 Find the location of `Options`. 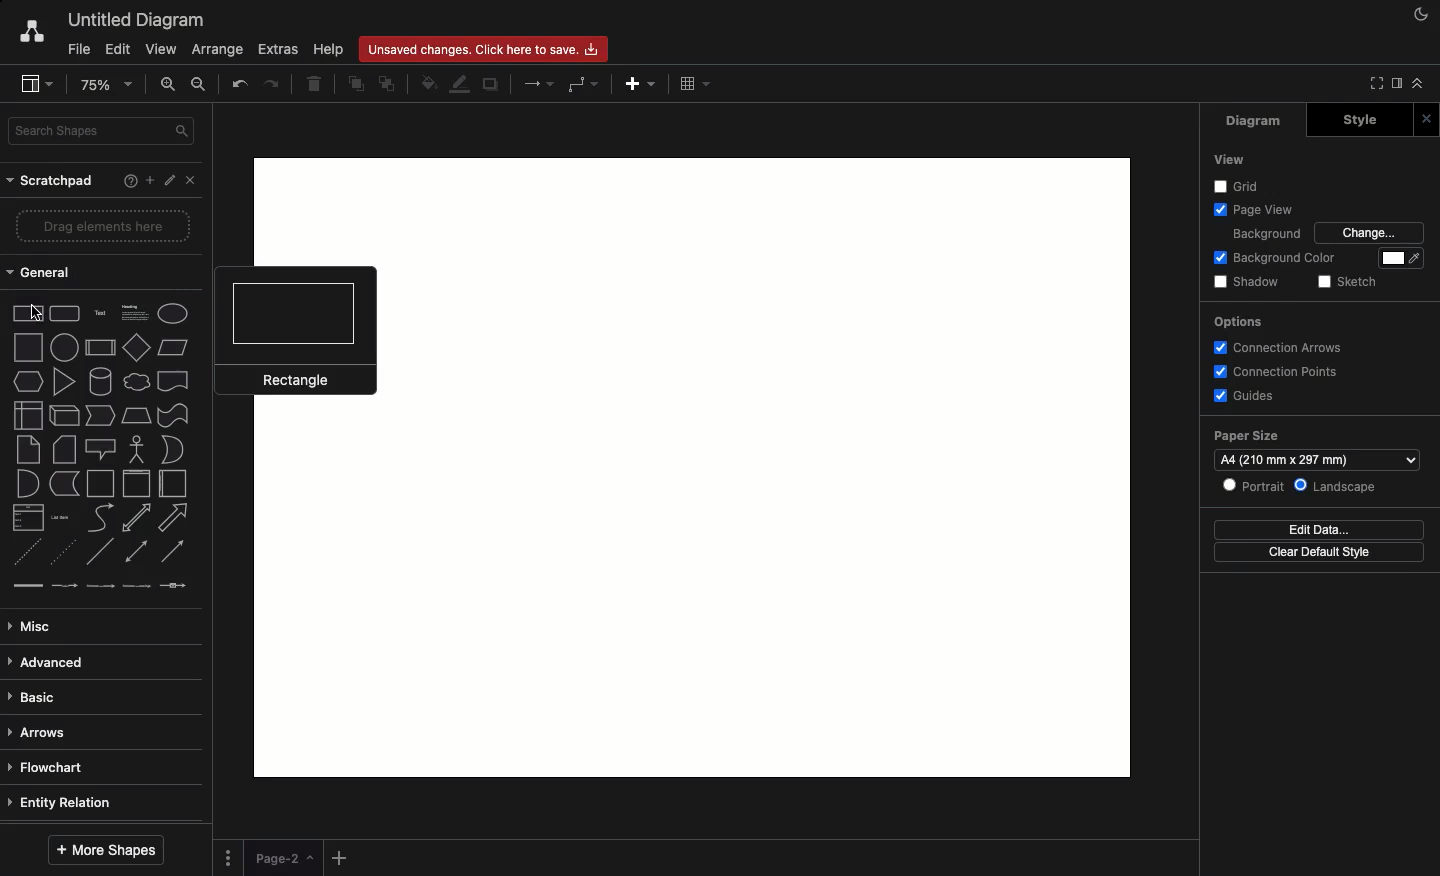

Options is located at coordinates (230, 859).